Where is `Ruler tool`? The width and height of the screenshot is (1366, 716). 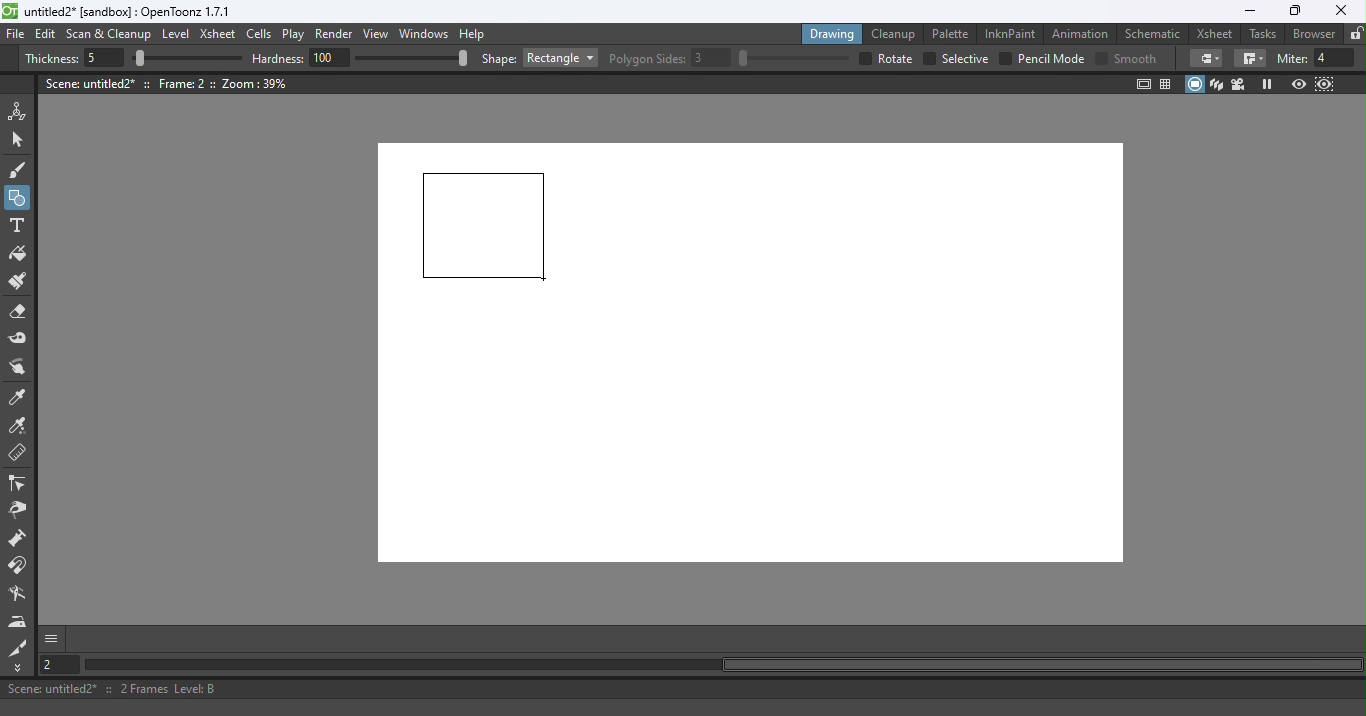
Ruler tool is located at coordinates (18, 455).